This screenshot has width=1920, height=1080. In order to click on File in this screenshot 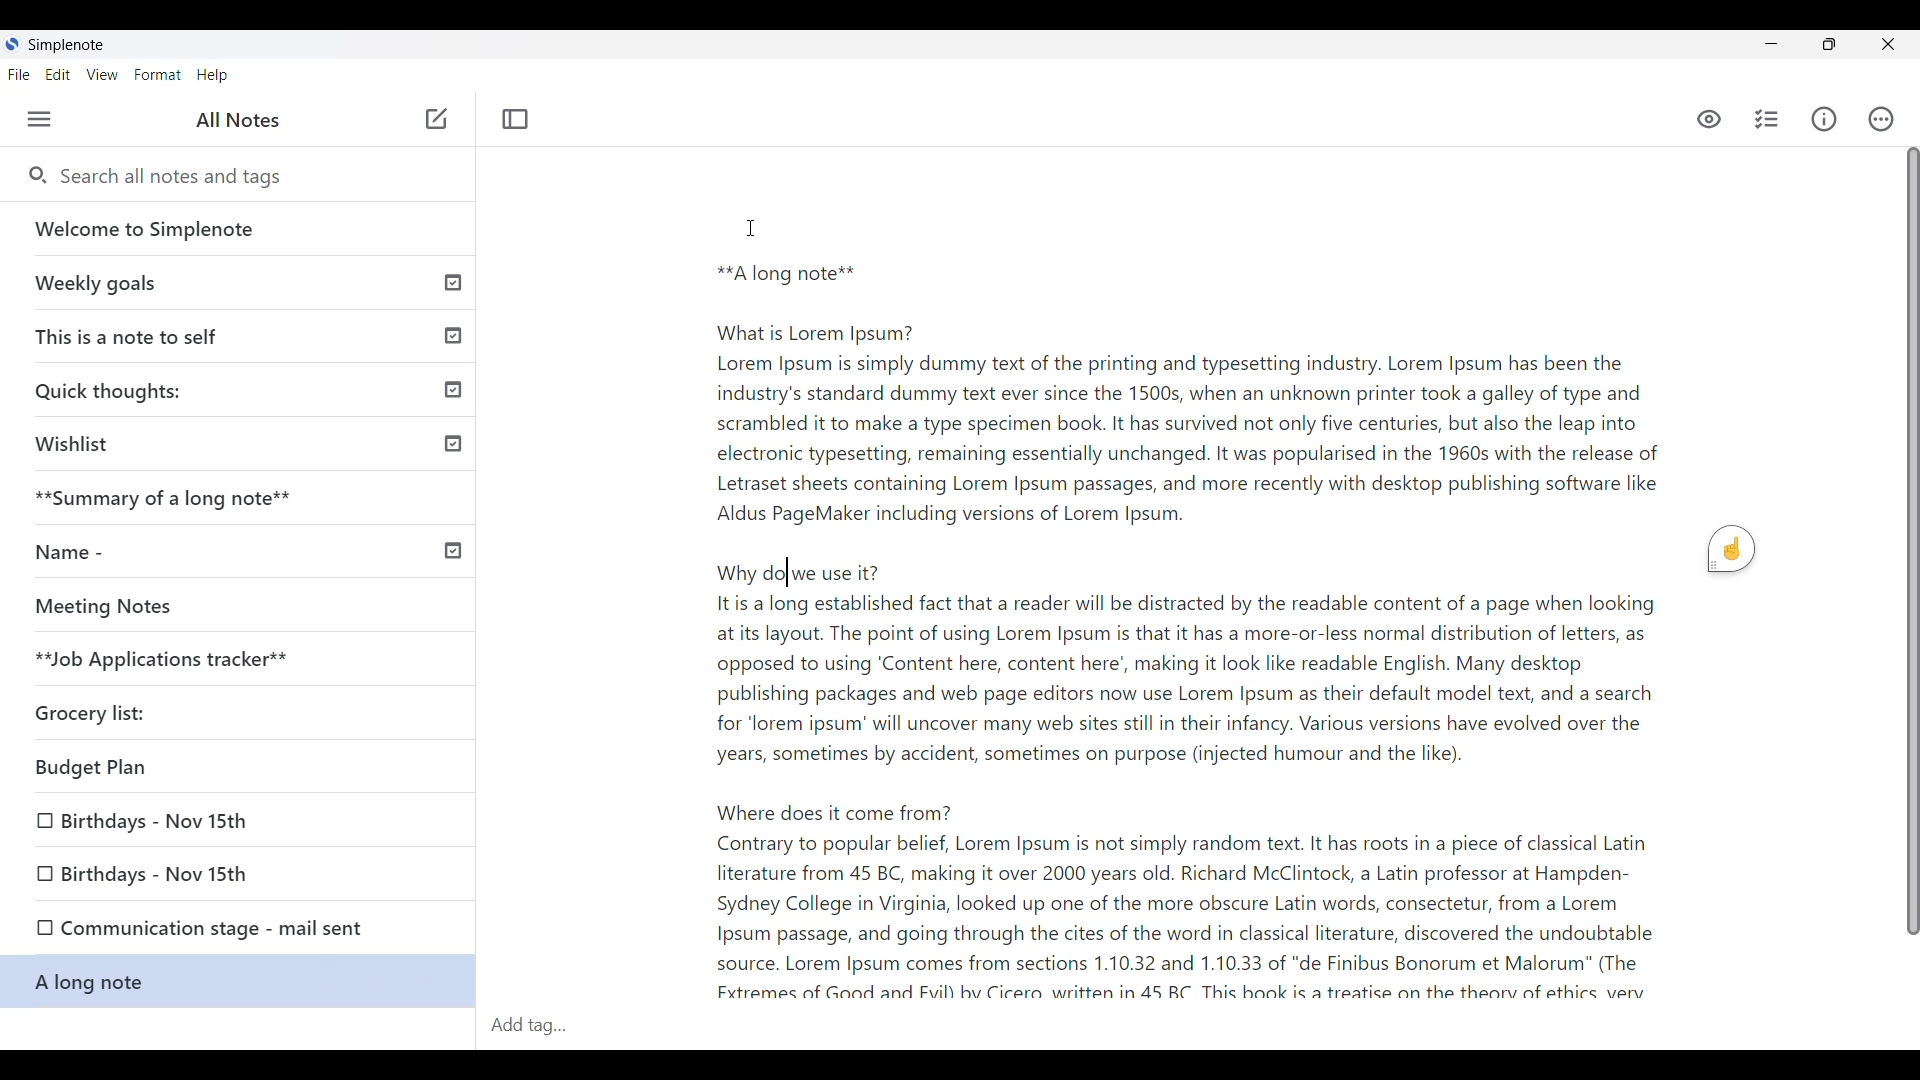, I will do `click(19, 74)`.